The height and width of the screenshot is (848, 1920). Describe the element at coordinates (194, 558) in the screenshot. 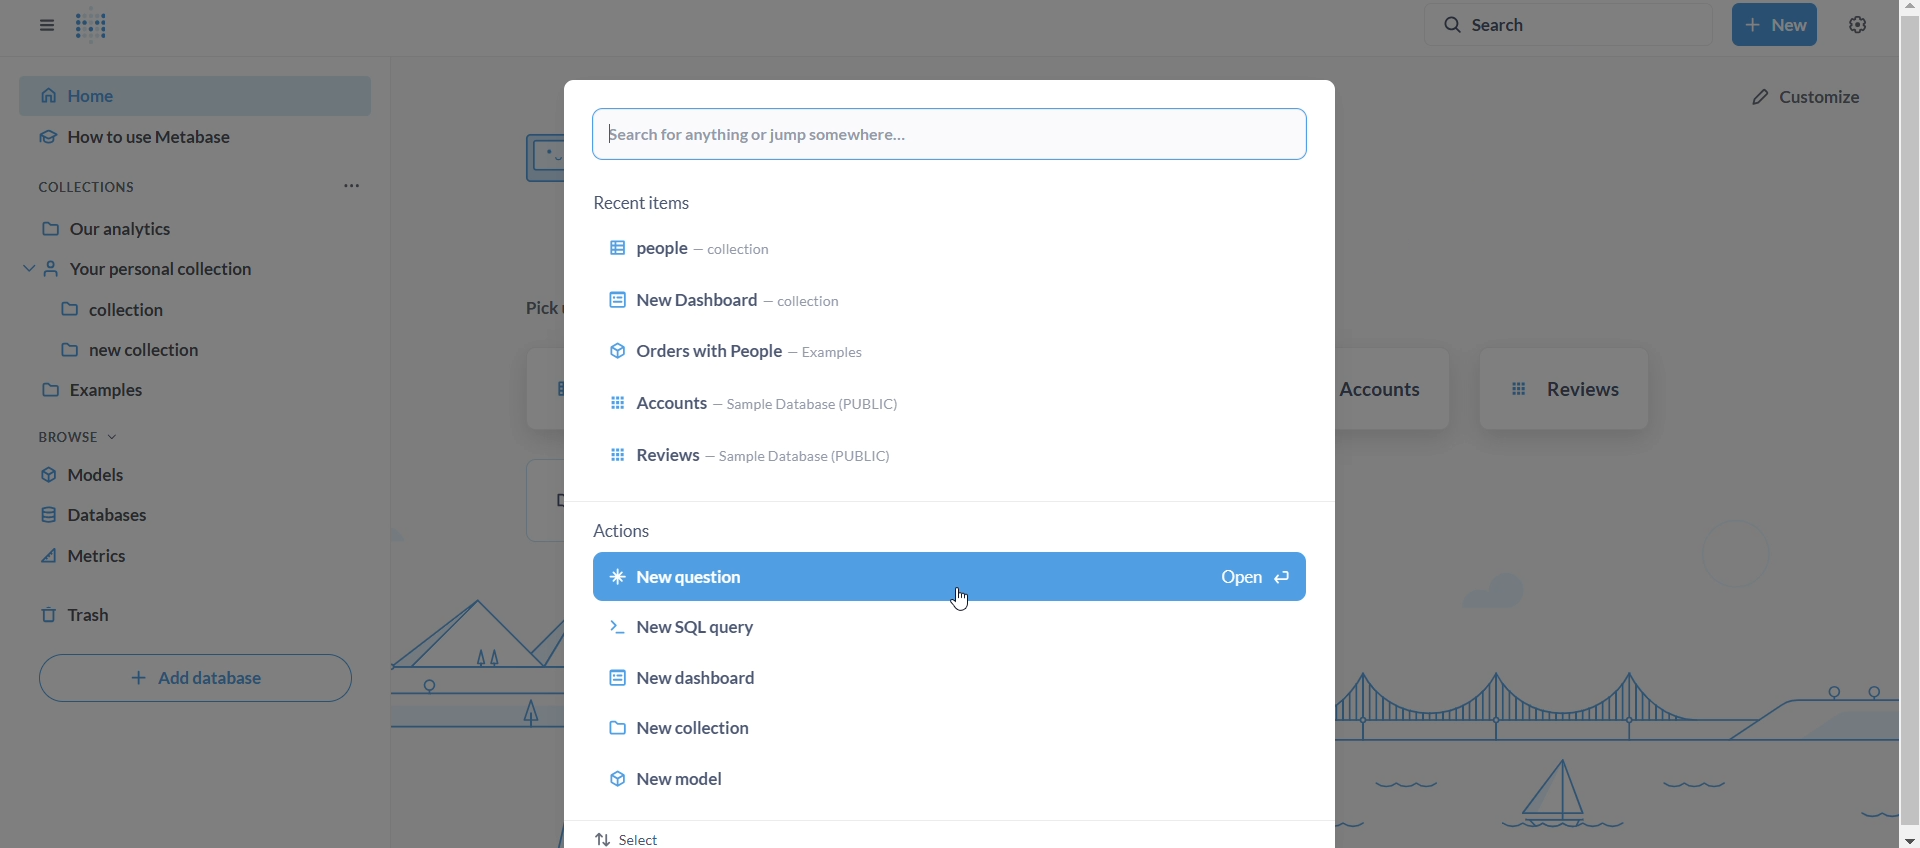

I see `metrics` at that location.